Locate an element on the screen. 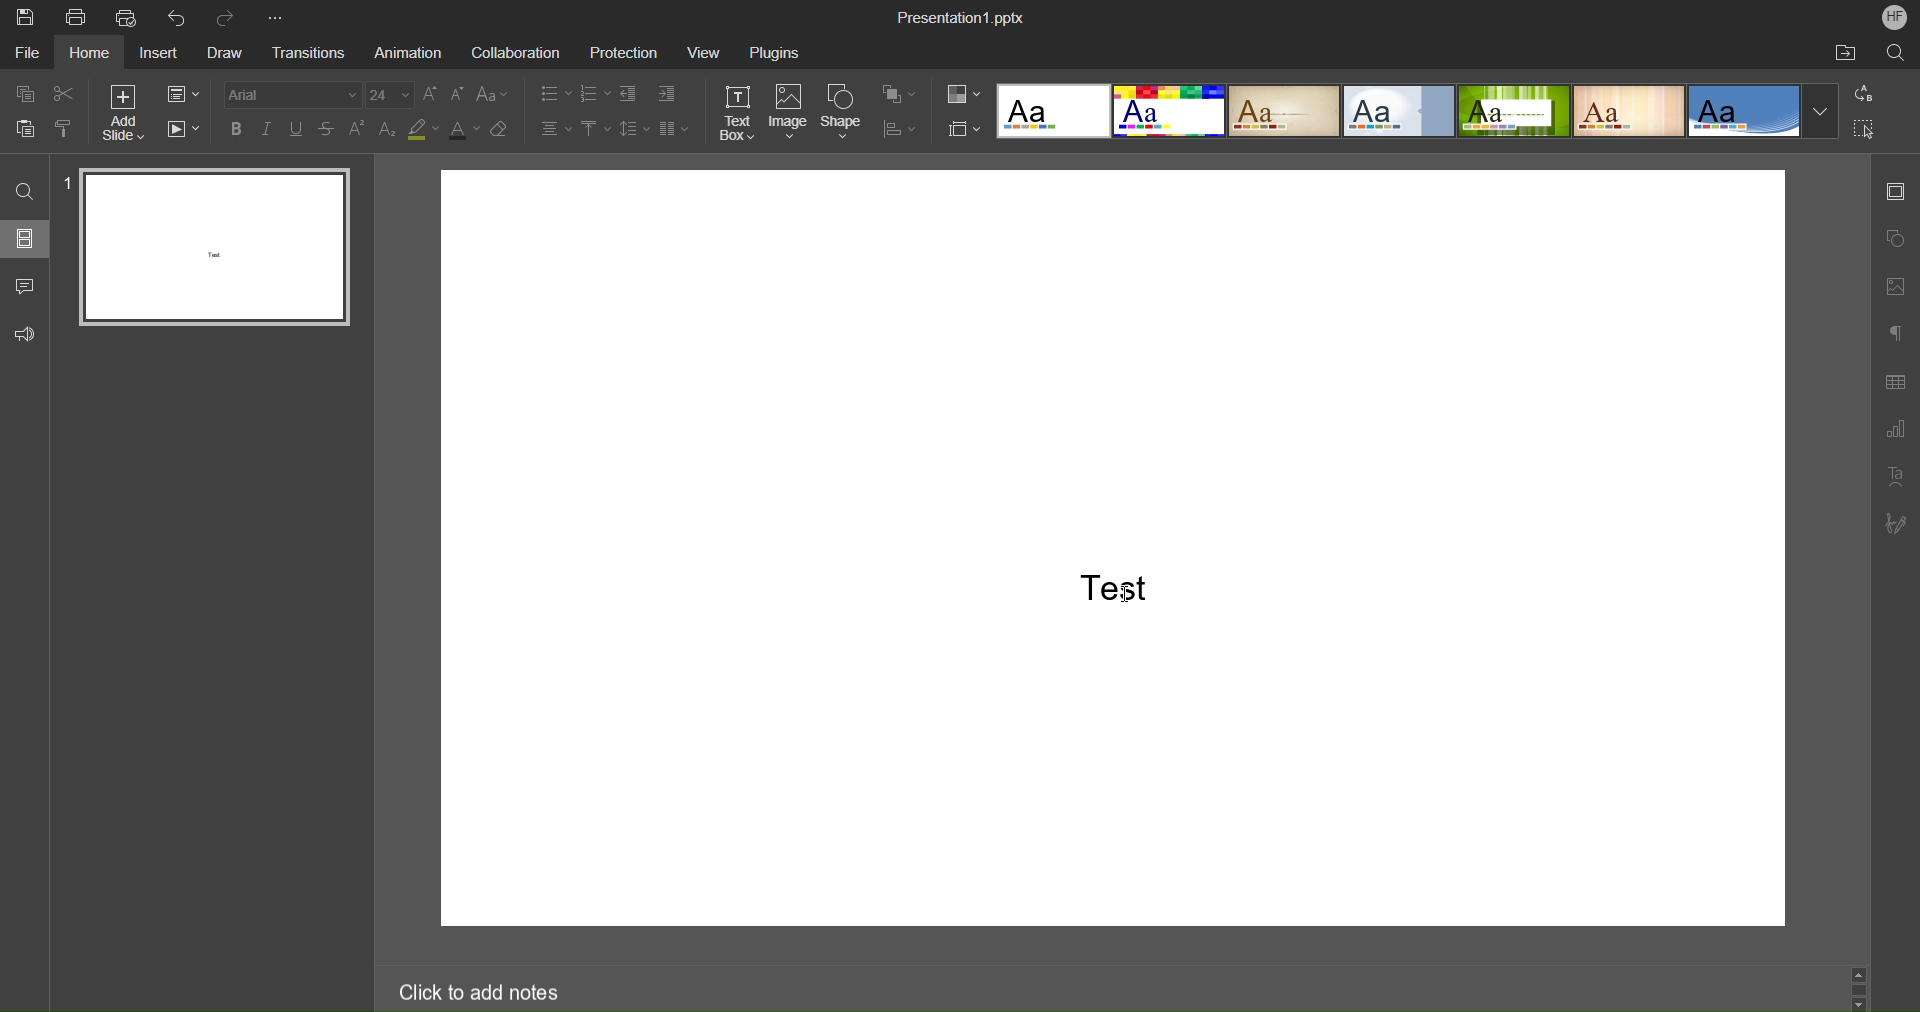 This screenshot has width=1920, height=1012. Text Art is located at coordinates (1895, 476).